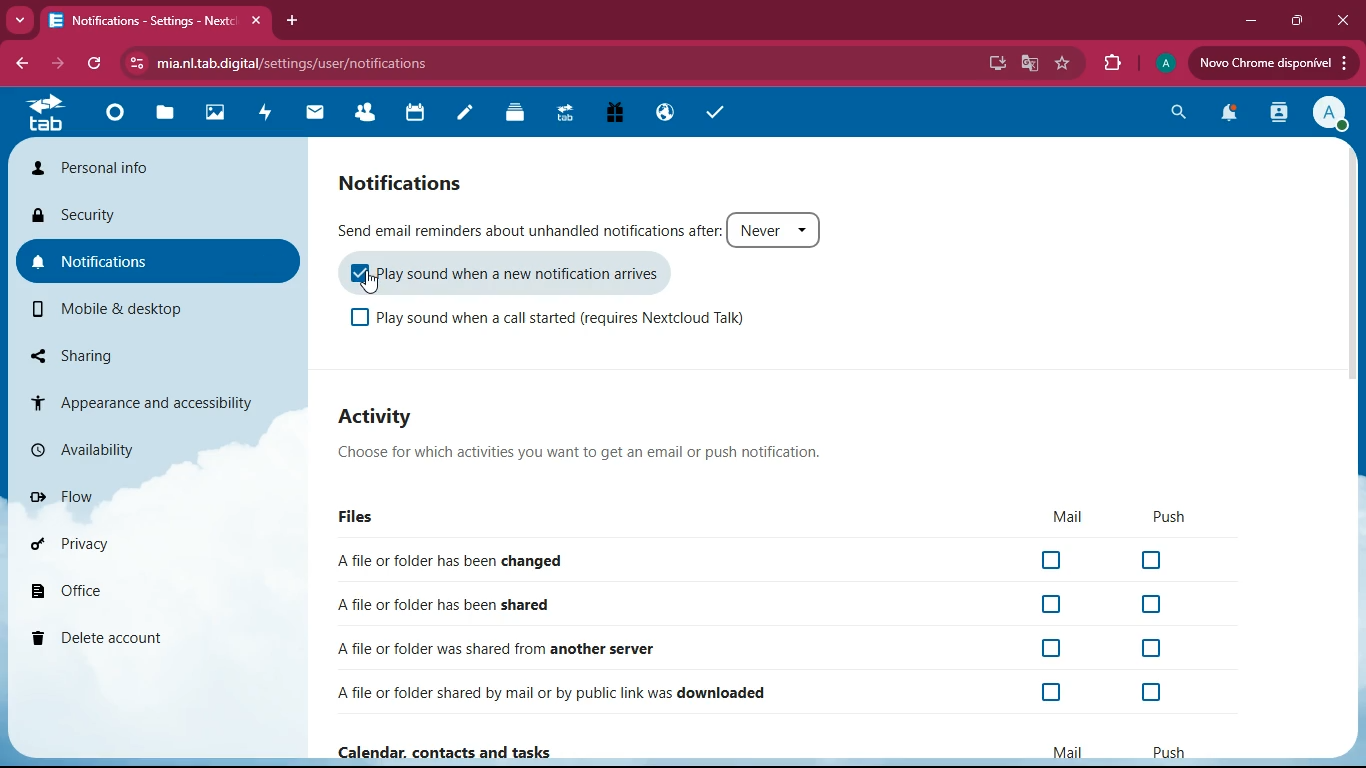 The width and height of the screenshot is (1366, 768). Describe the element at coordinates (1166, 750) in the screenshot. I see `push` at that location.